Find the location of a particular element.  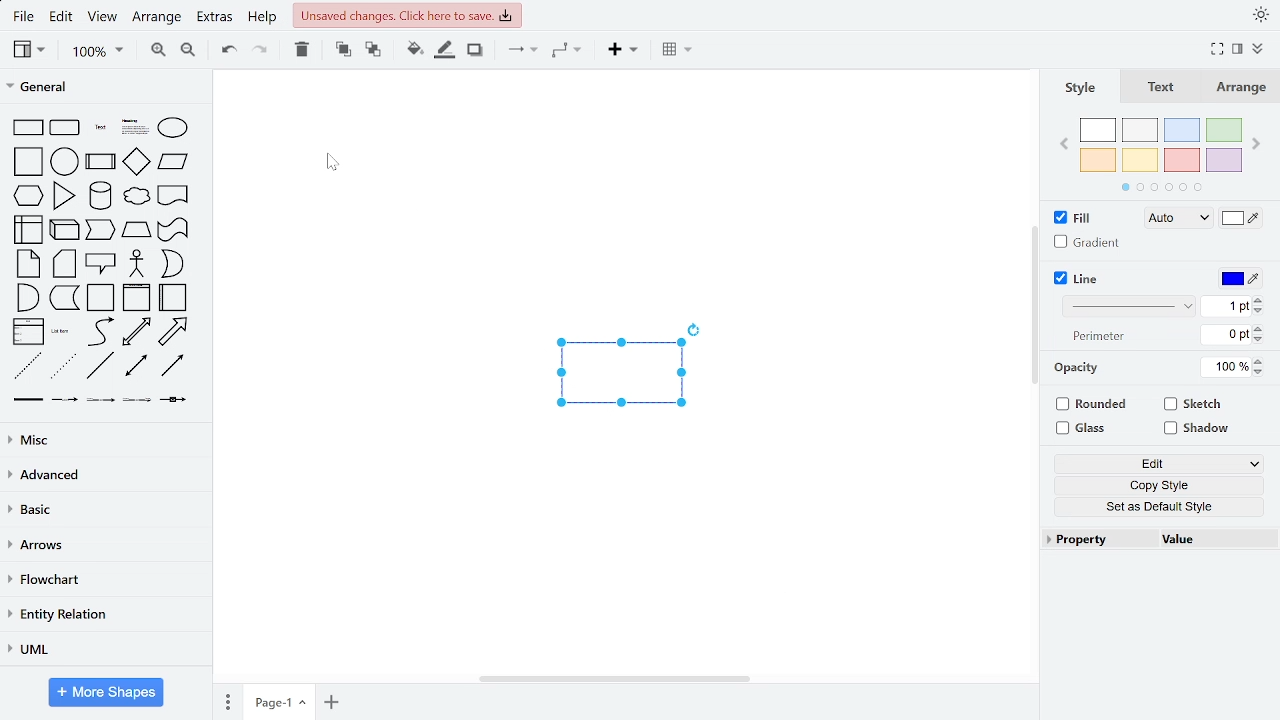

shadow is located at coordinates (475, 52).